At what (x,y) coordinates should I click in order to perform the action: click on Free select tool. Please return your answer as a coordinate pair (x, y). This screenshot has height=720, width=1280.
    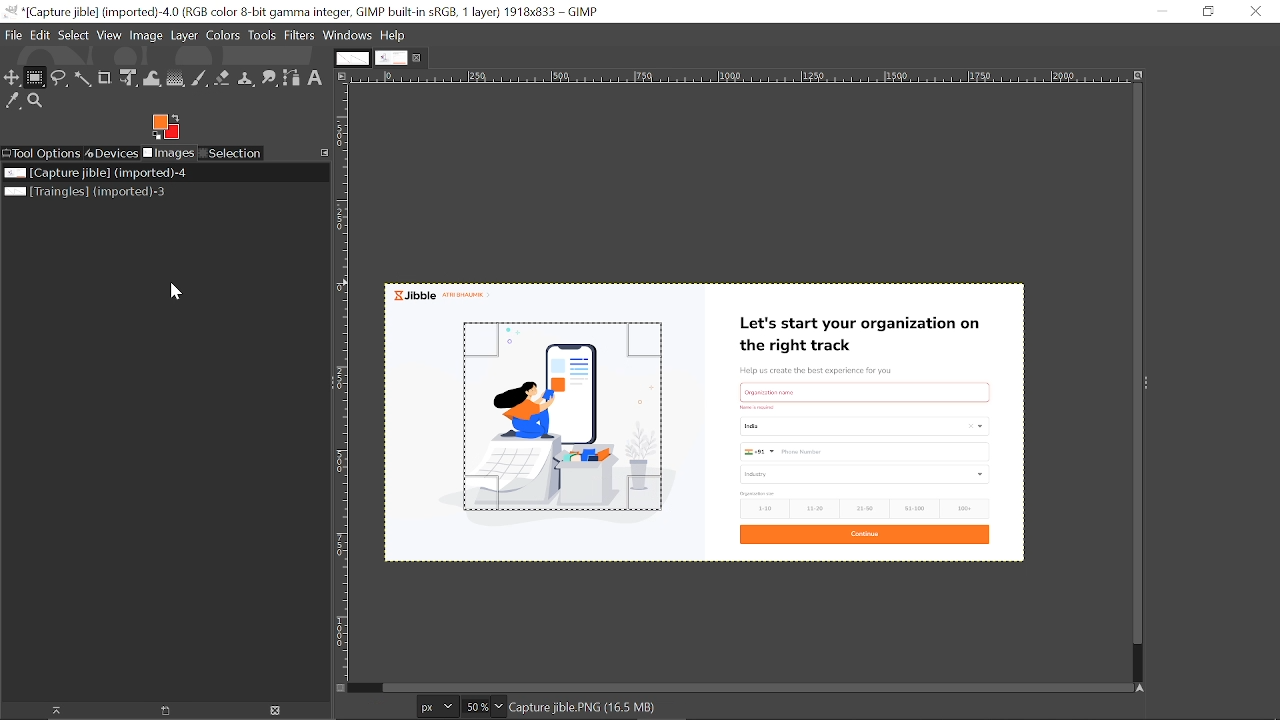
    Looking at the image, I should click on (58, 79).